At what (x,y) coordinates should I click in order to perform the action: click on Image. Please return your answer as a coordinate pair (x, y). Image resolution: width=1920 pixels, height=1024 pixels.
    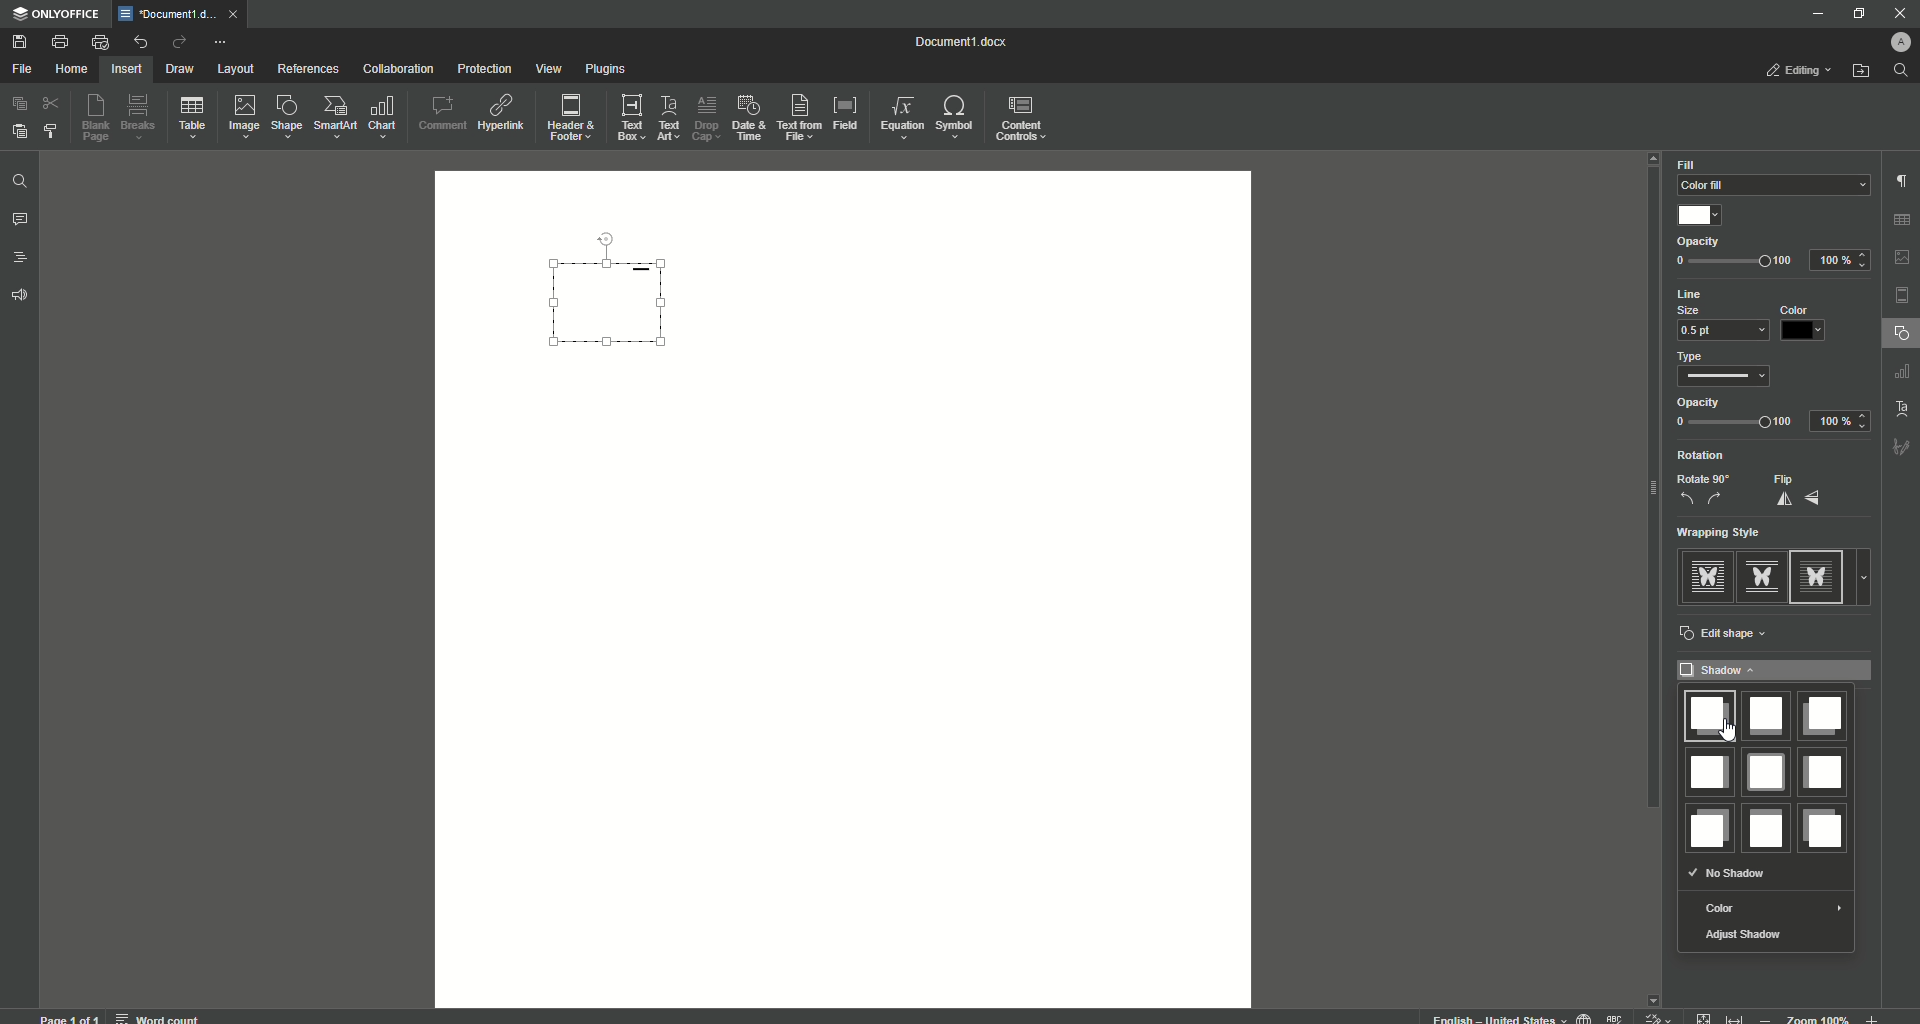
    Looking at the image, I should click on (242, 116).